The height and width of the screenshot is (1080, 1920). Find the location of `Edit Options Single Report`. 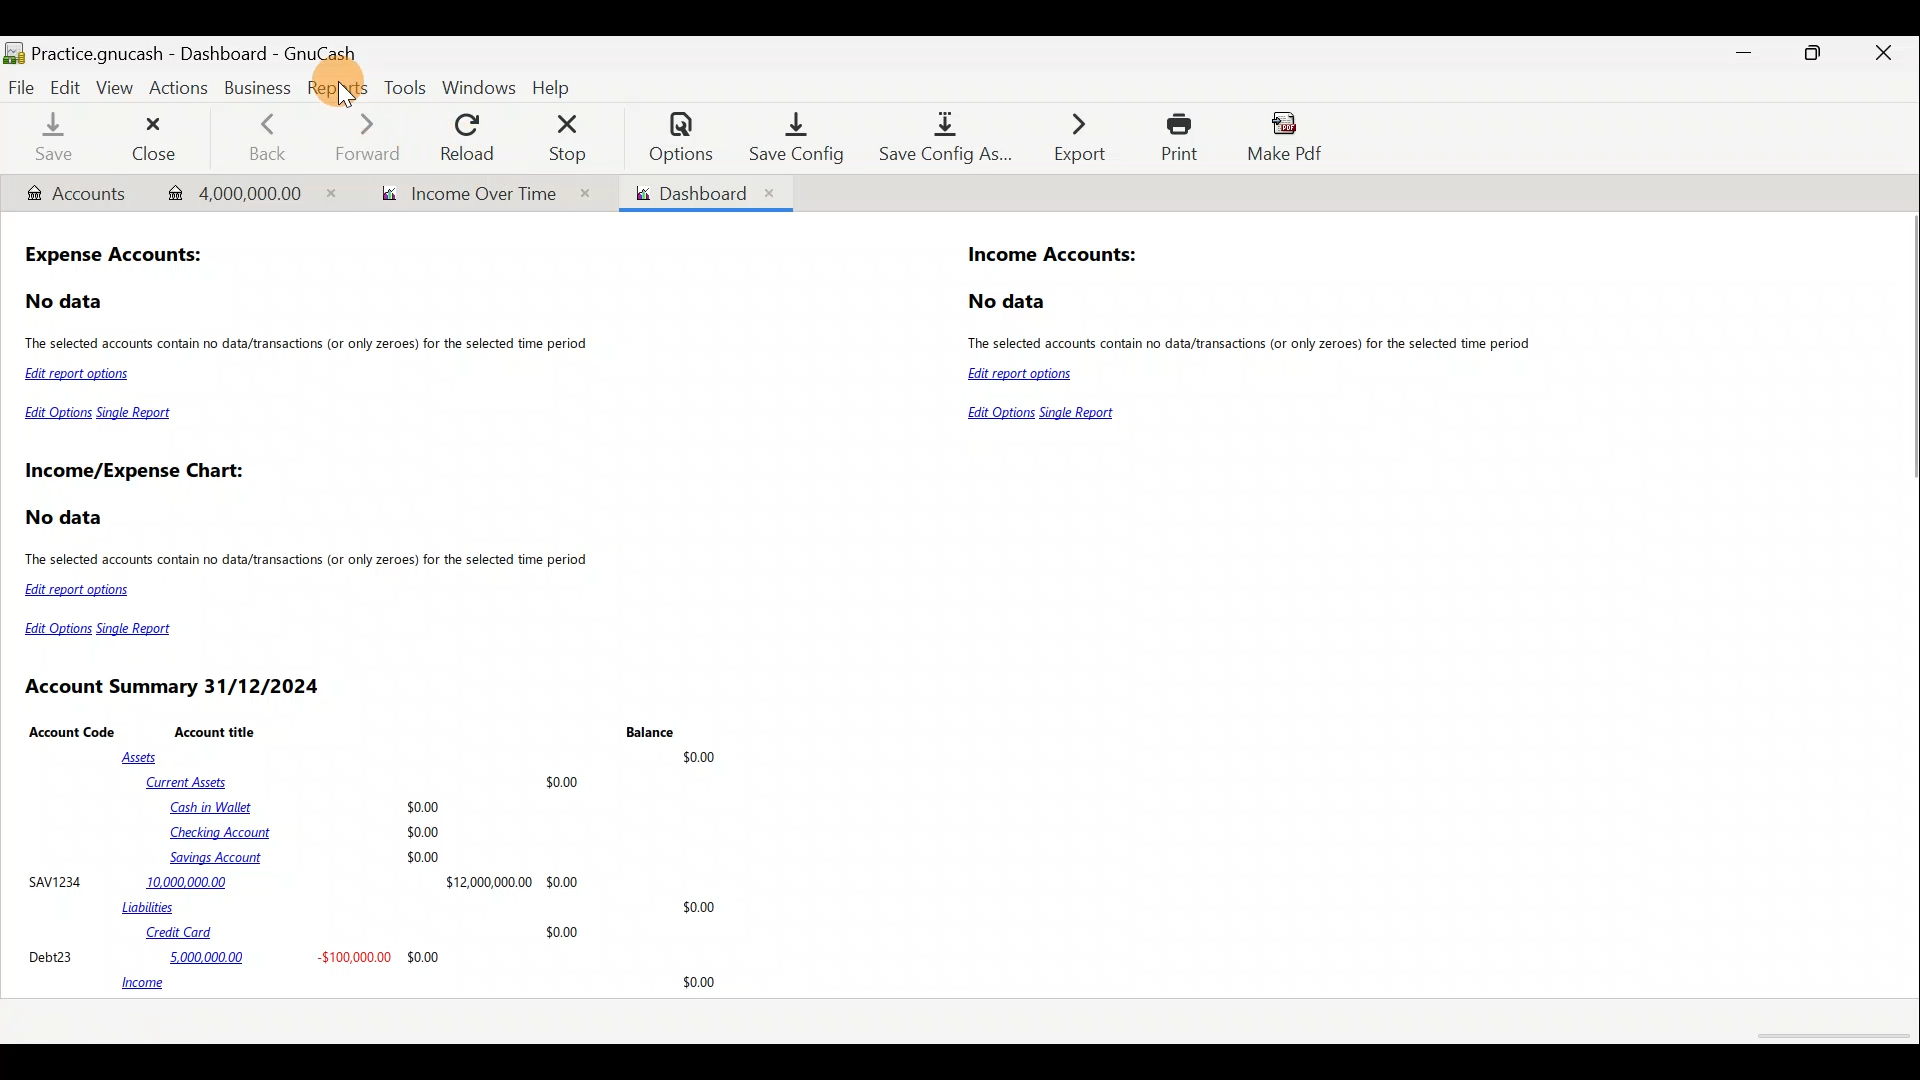

Edit Options Single Report is located at coordinates (1045, 414).